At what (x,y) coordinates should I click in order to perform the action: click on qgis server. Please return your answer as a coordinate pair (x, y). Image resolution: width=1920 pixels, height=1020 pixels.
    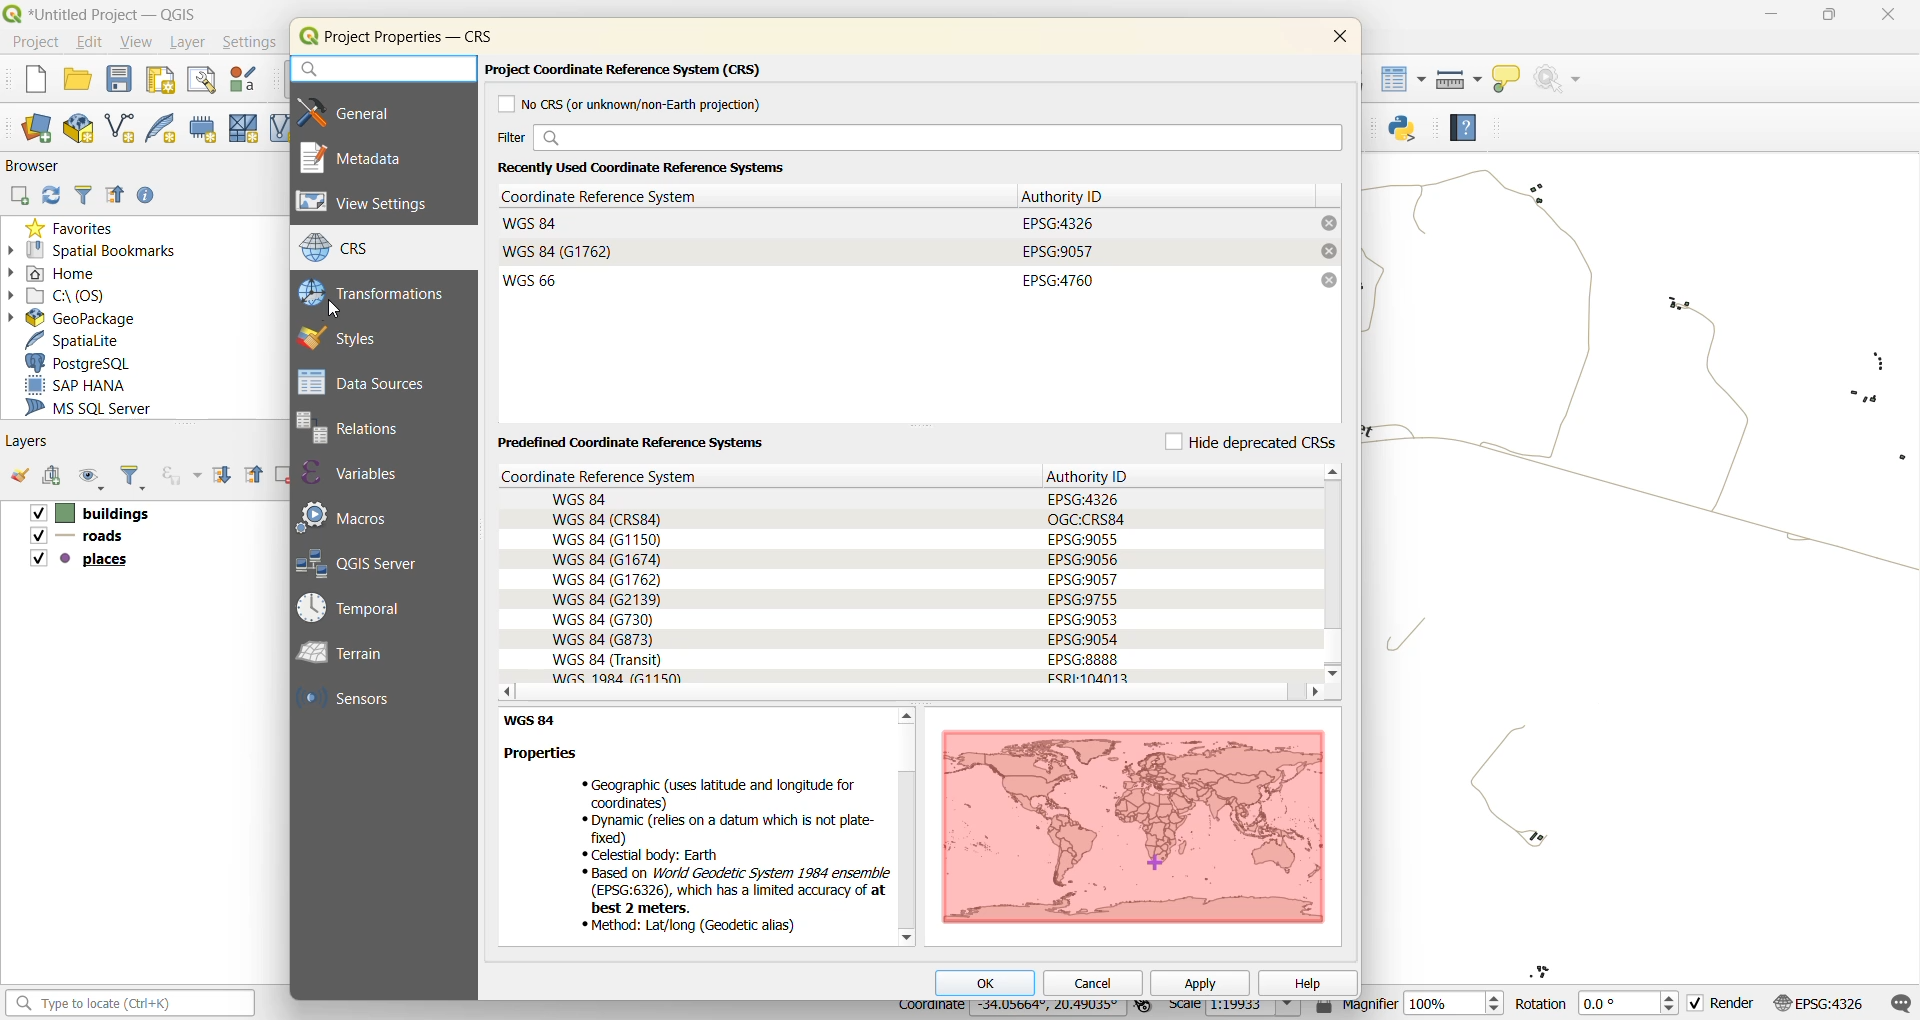
    Looking at the image, I should click on (374, 562).